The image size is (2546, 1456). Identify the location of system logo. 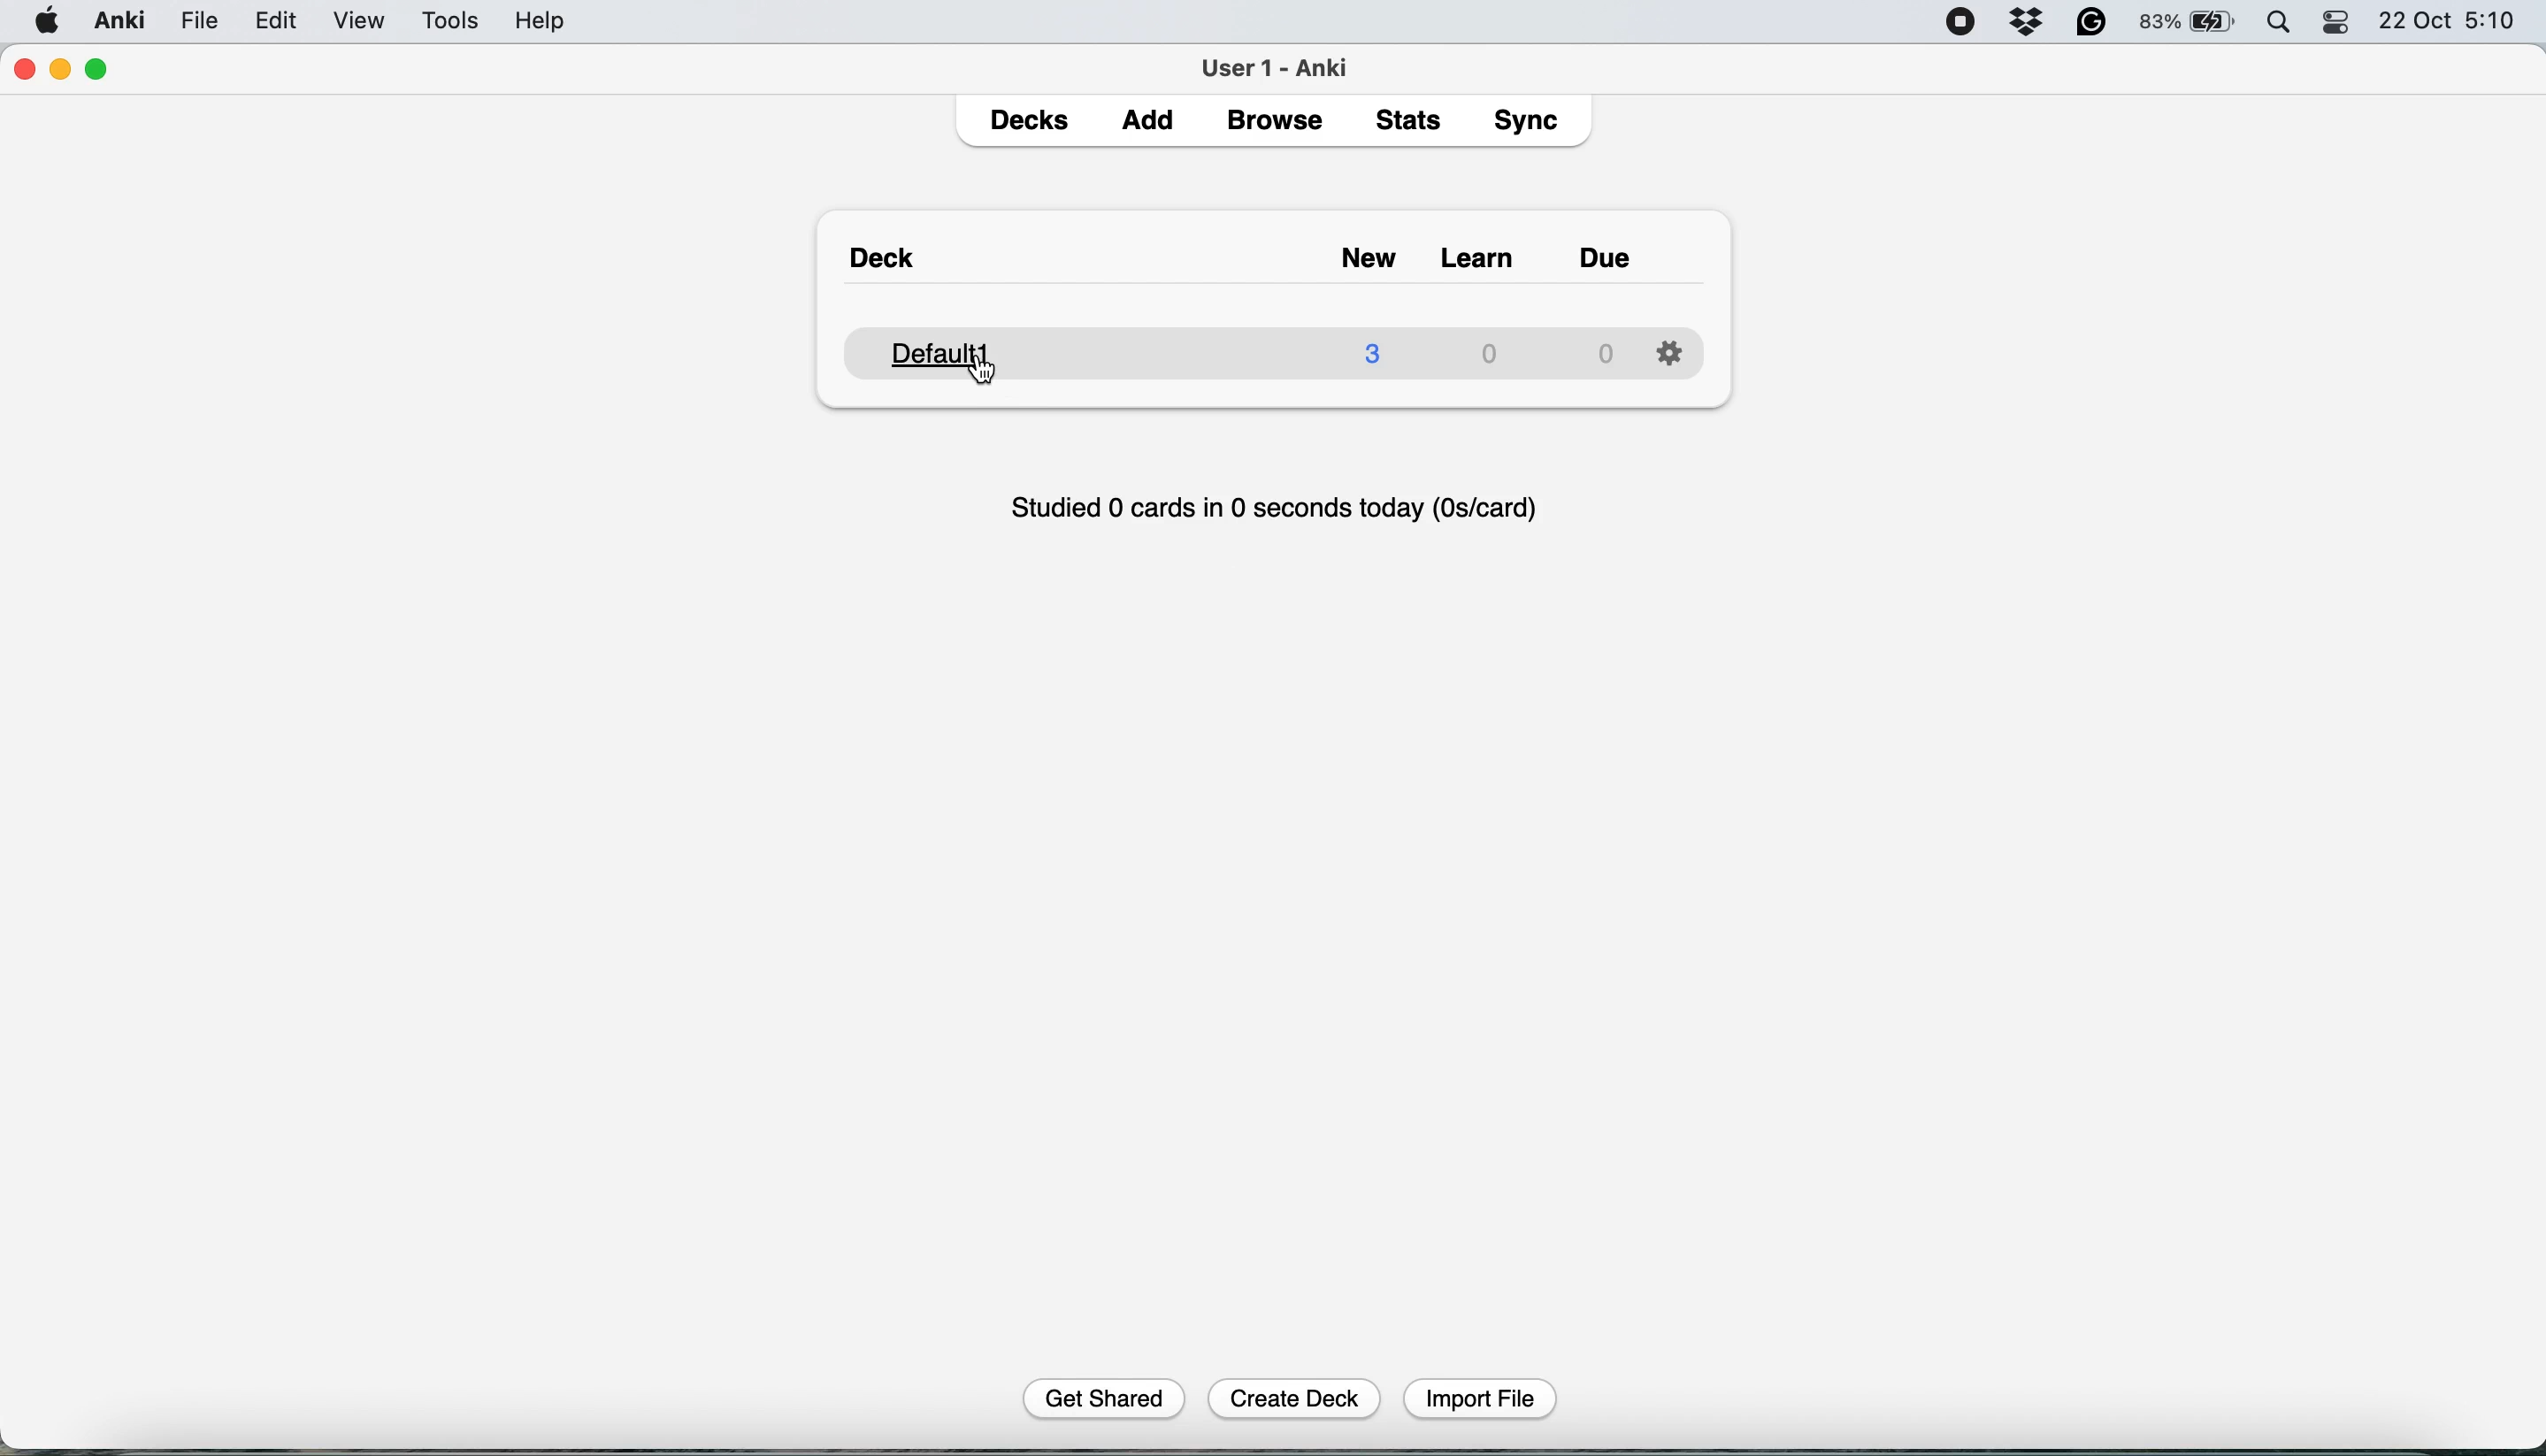
(48, 19).